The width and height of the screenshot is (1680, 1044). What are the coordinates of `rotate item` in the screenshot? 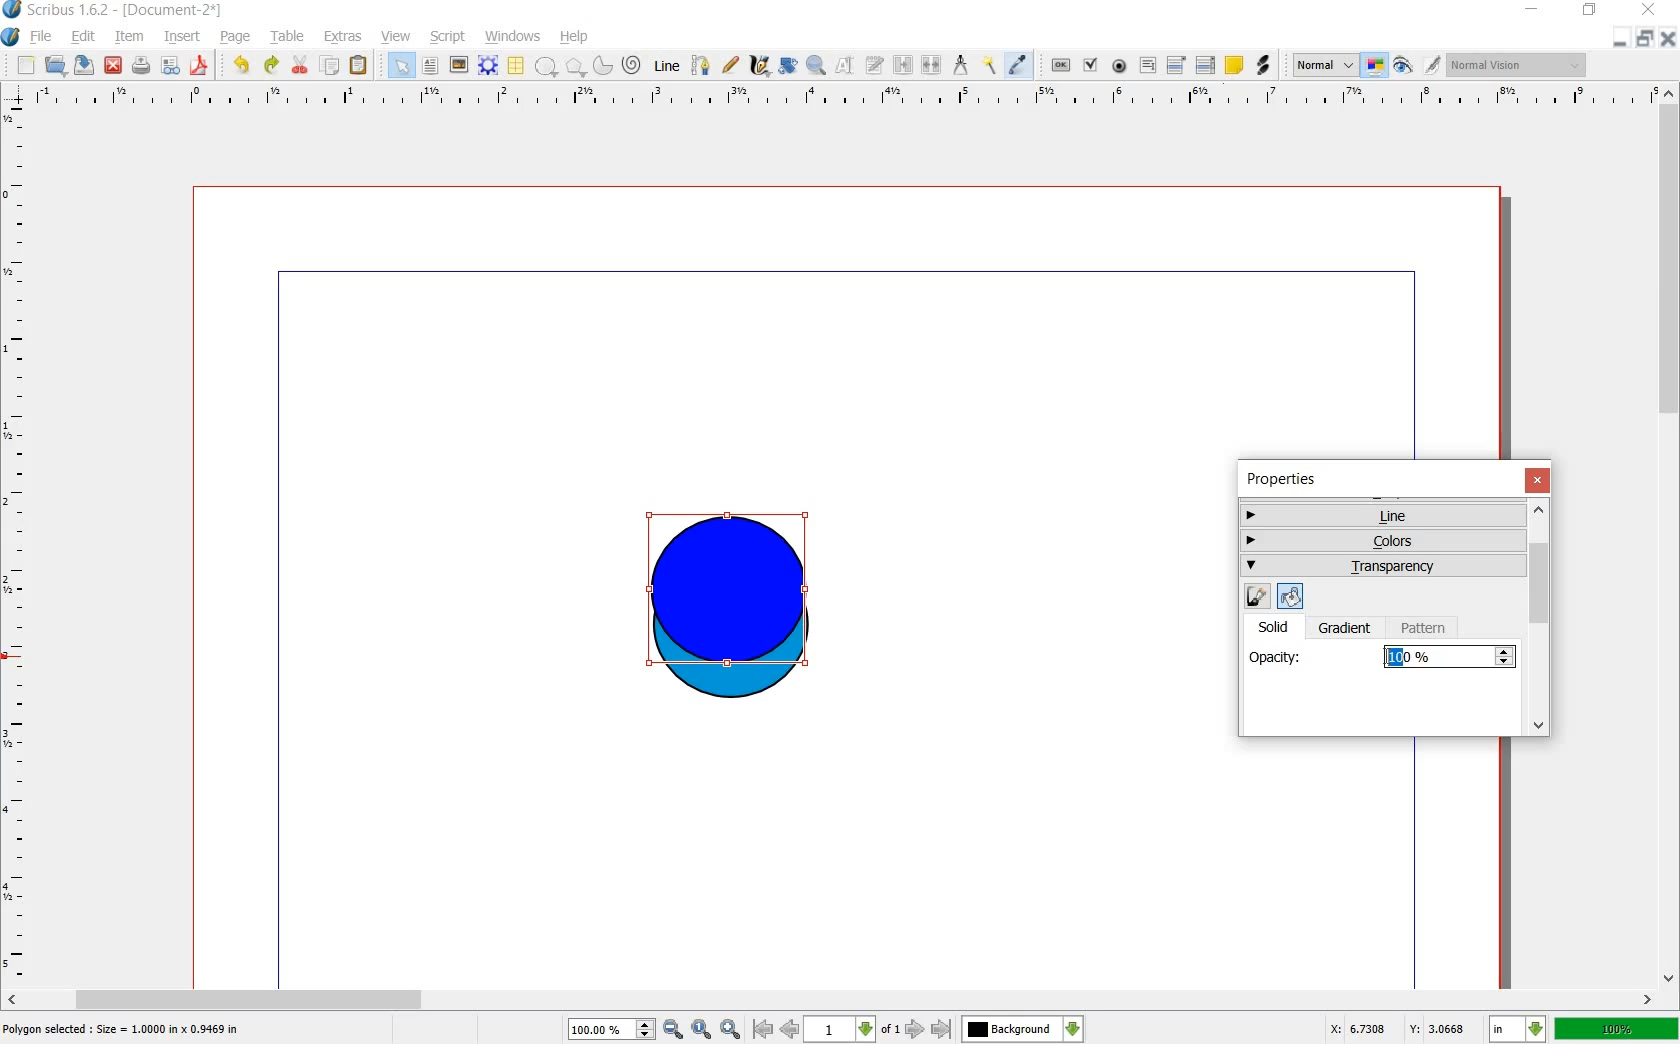 It's located at (788, 66).